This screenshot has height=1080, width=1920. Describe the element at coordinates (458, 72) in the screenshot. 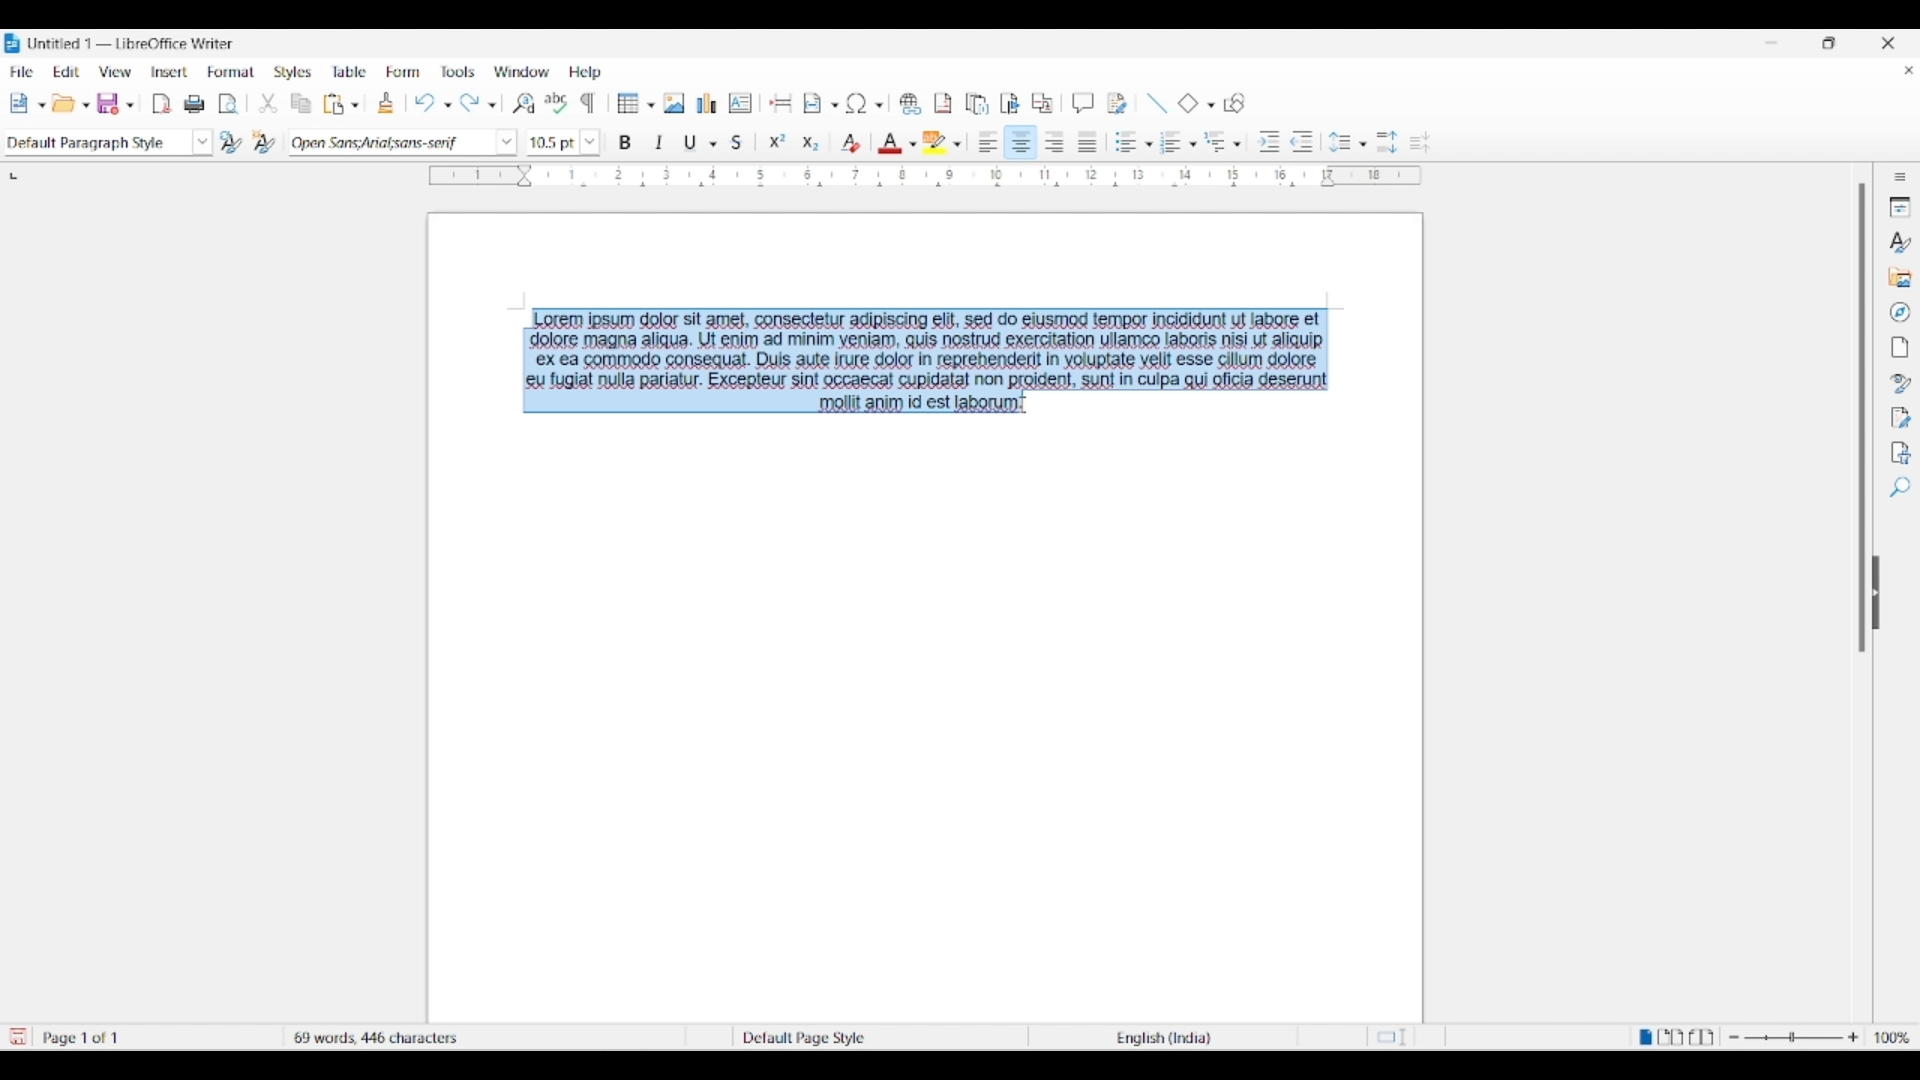

I see `Tools` at that location.